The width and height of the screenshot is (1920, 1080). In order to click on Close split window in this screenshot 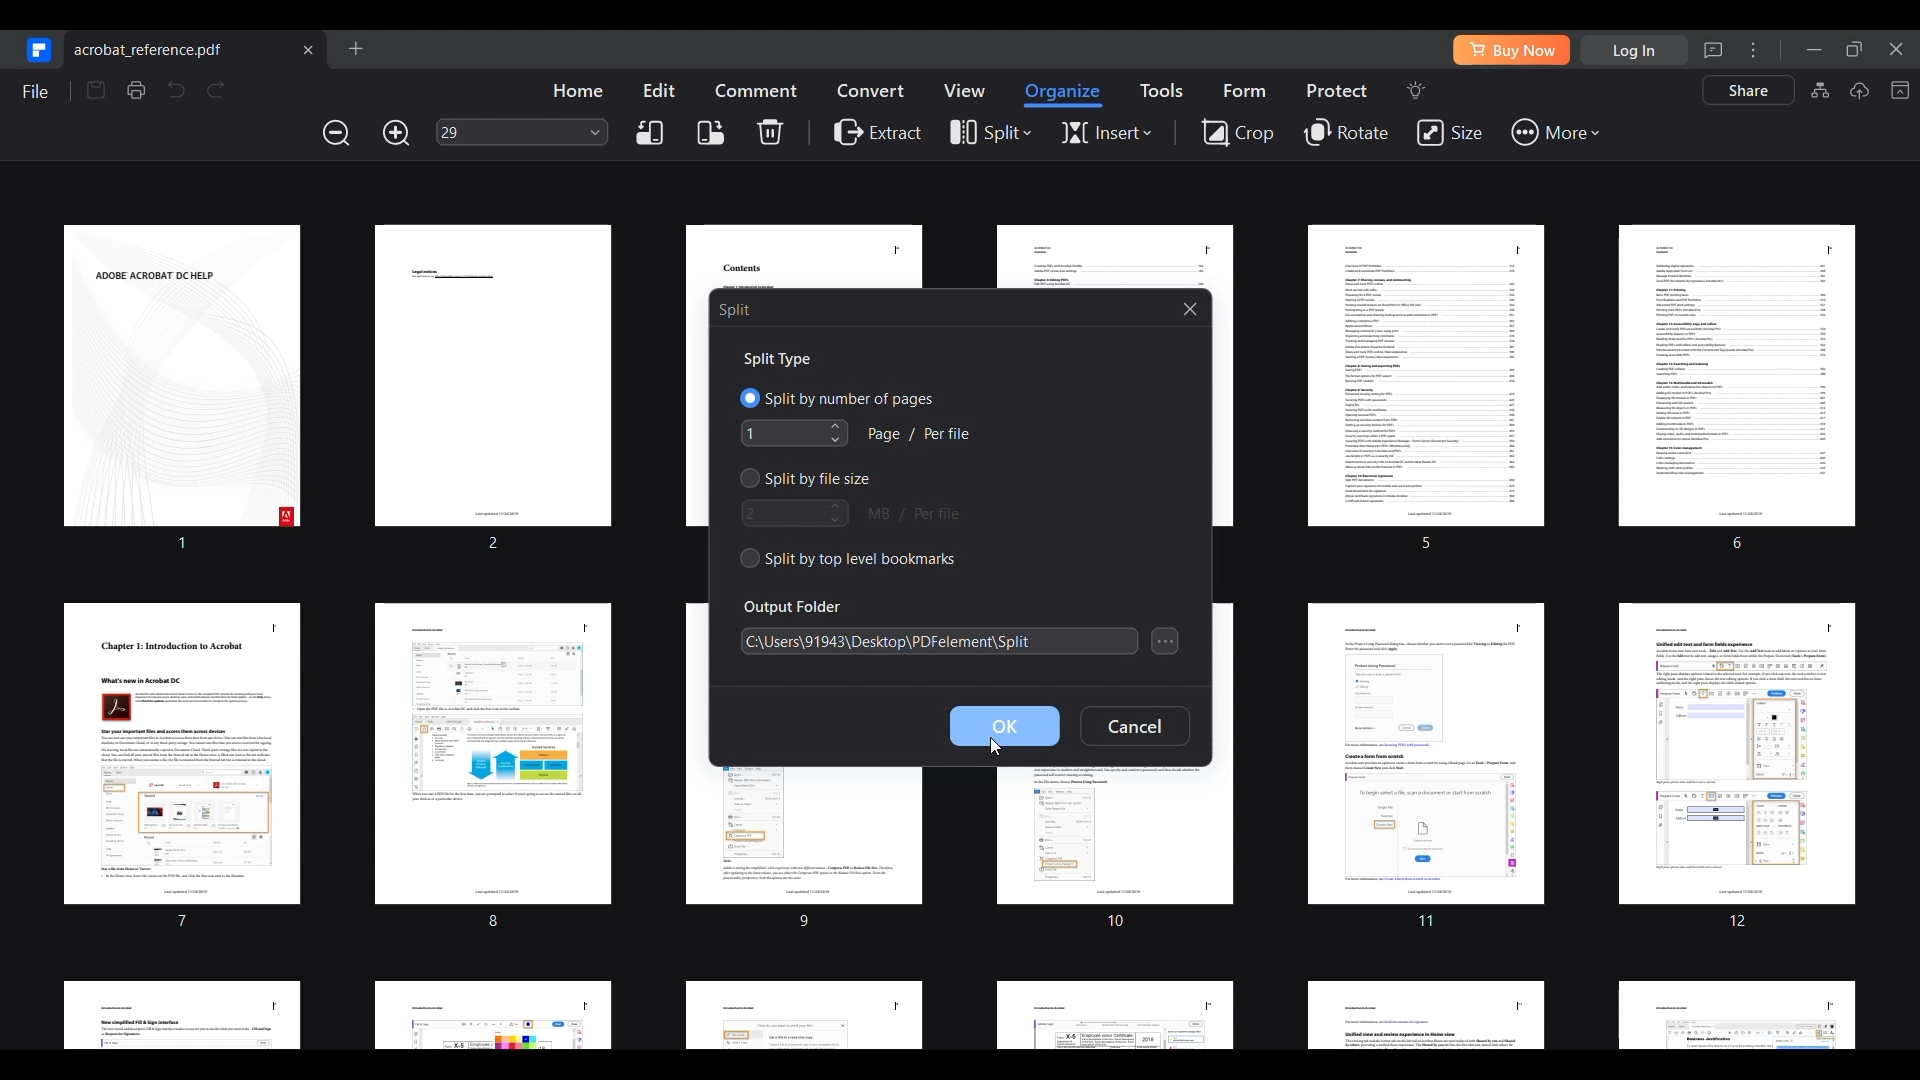, I will do `click(1190, 308)`.